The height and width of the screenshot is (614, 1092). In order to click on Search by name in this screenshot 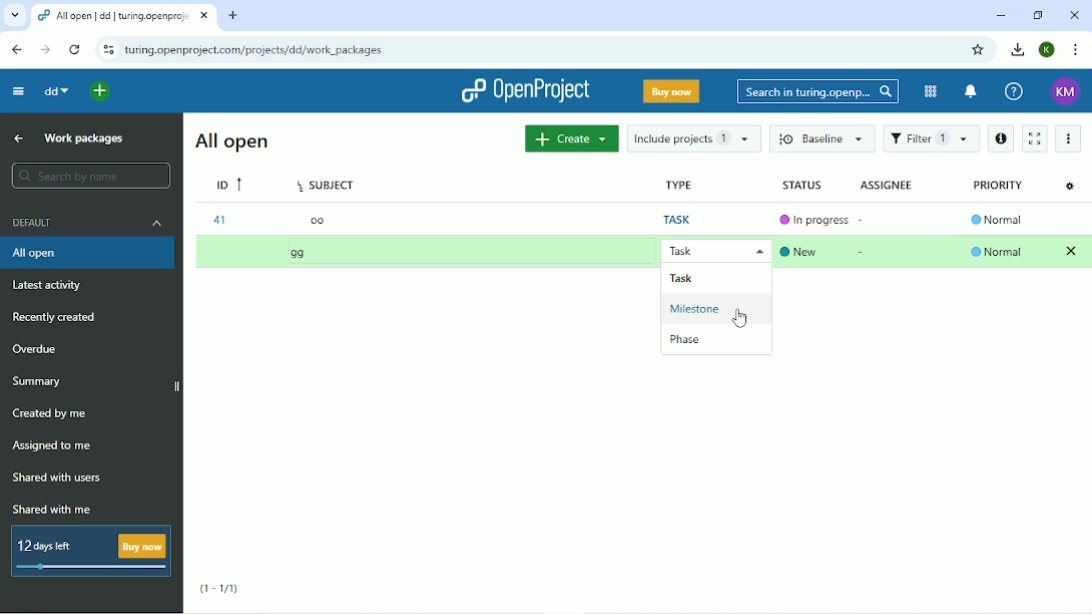, I will do `click(90, 175)`.